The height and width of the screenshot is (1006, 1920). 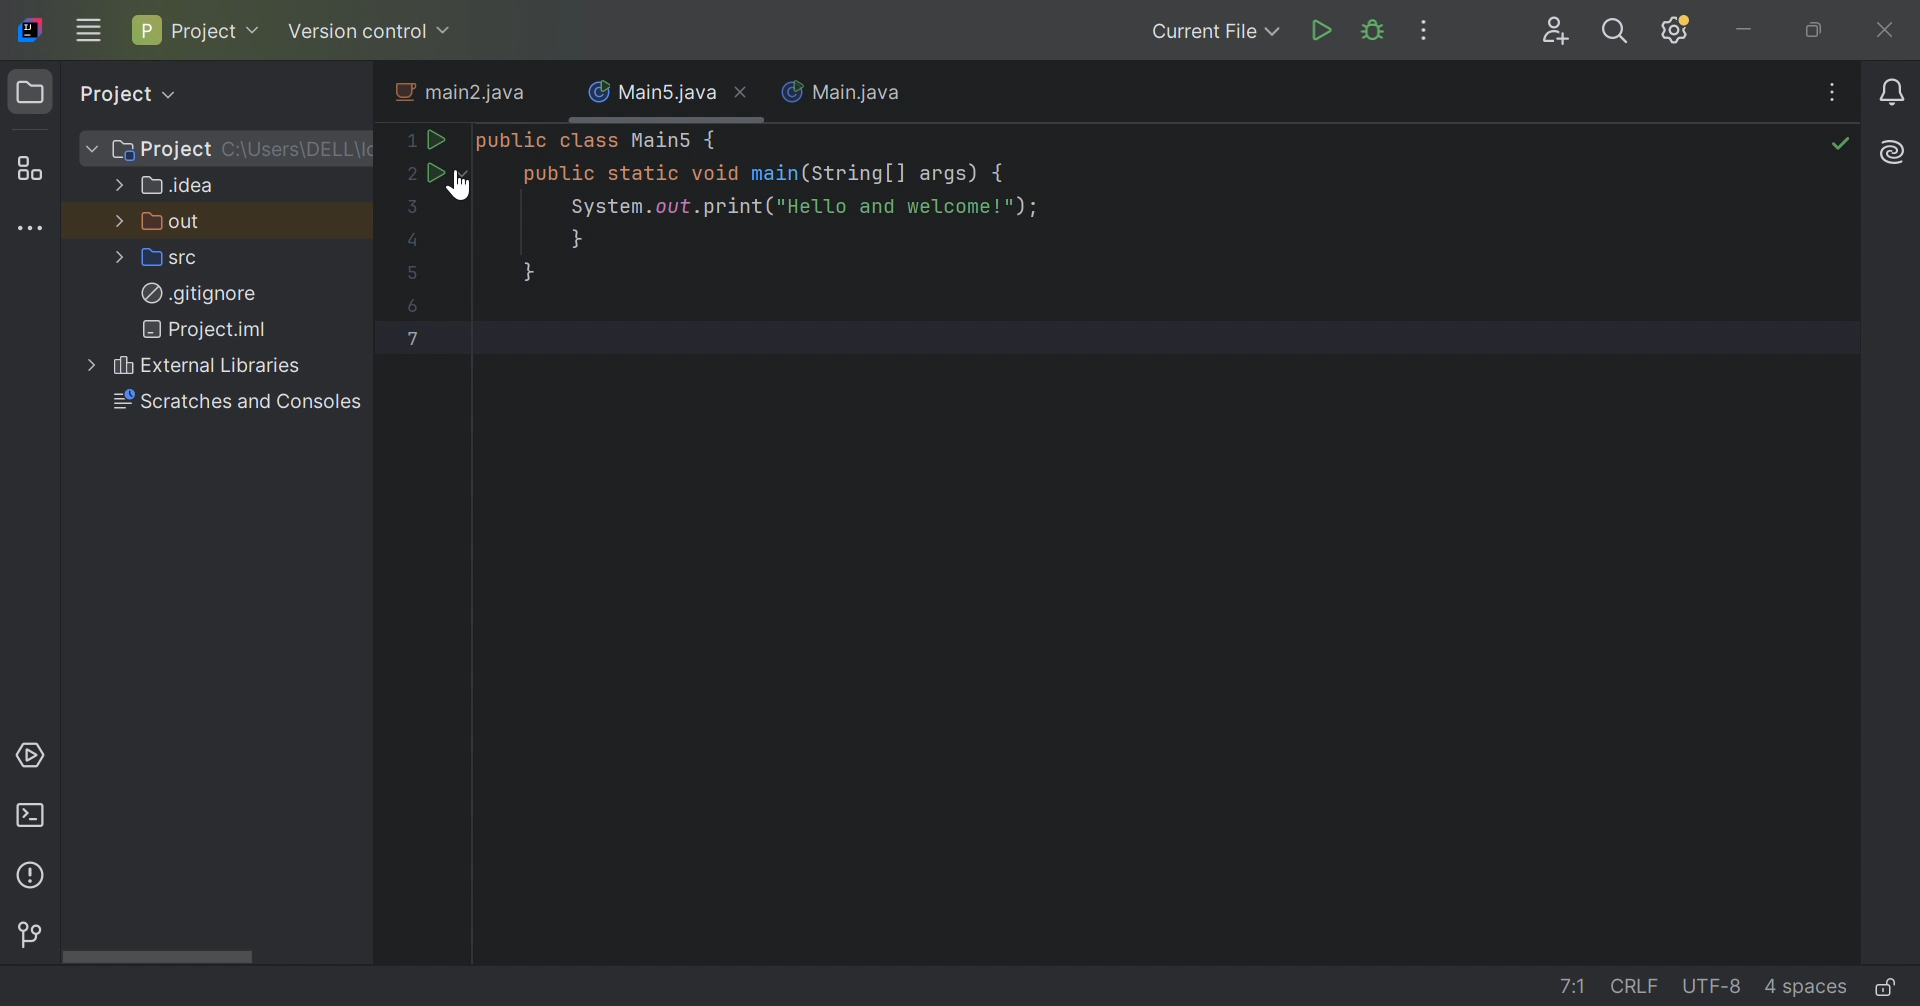 What do you see at coordinates (462, 92) in the screenshot?
I see `main2.java` at bounding box center [462, 92].